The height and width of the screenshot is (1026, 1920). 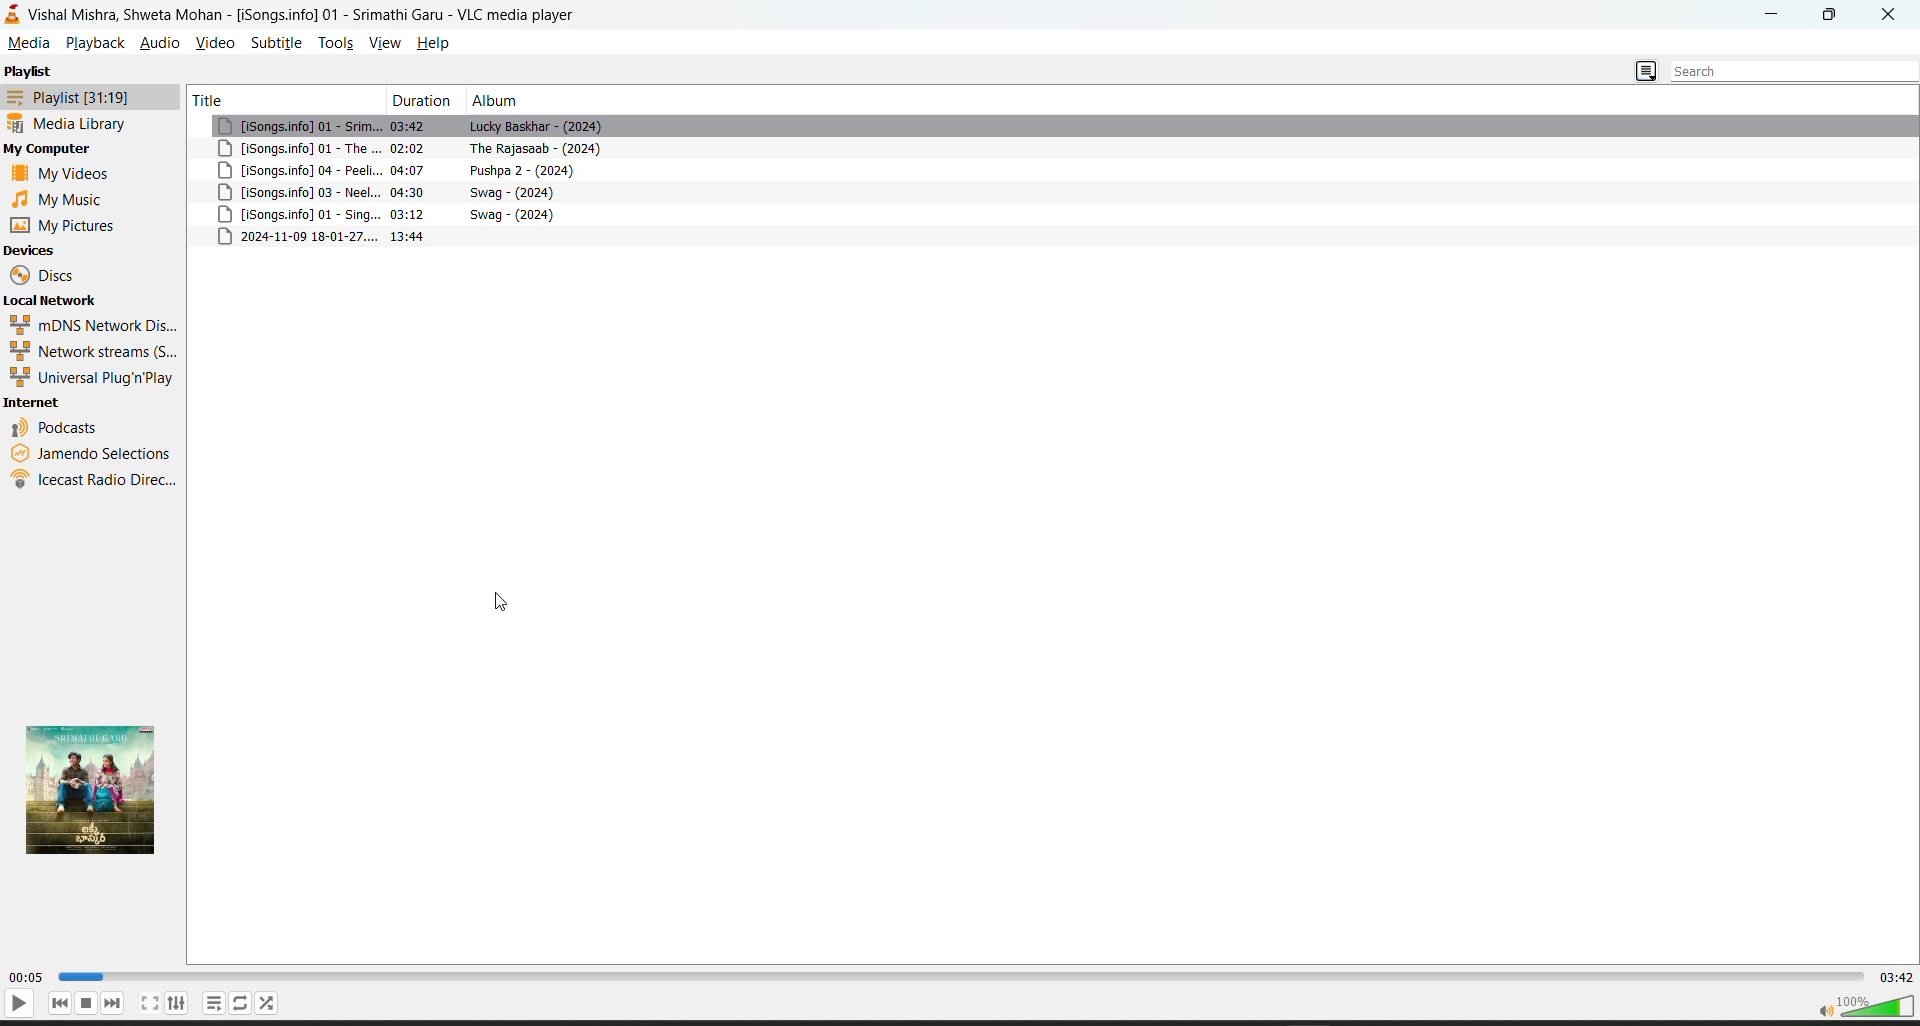 I want to click on next, so click(x=115, y=1003).